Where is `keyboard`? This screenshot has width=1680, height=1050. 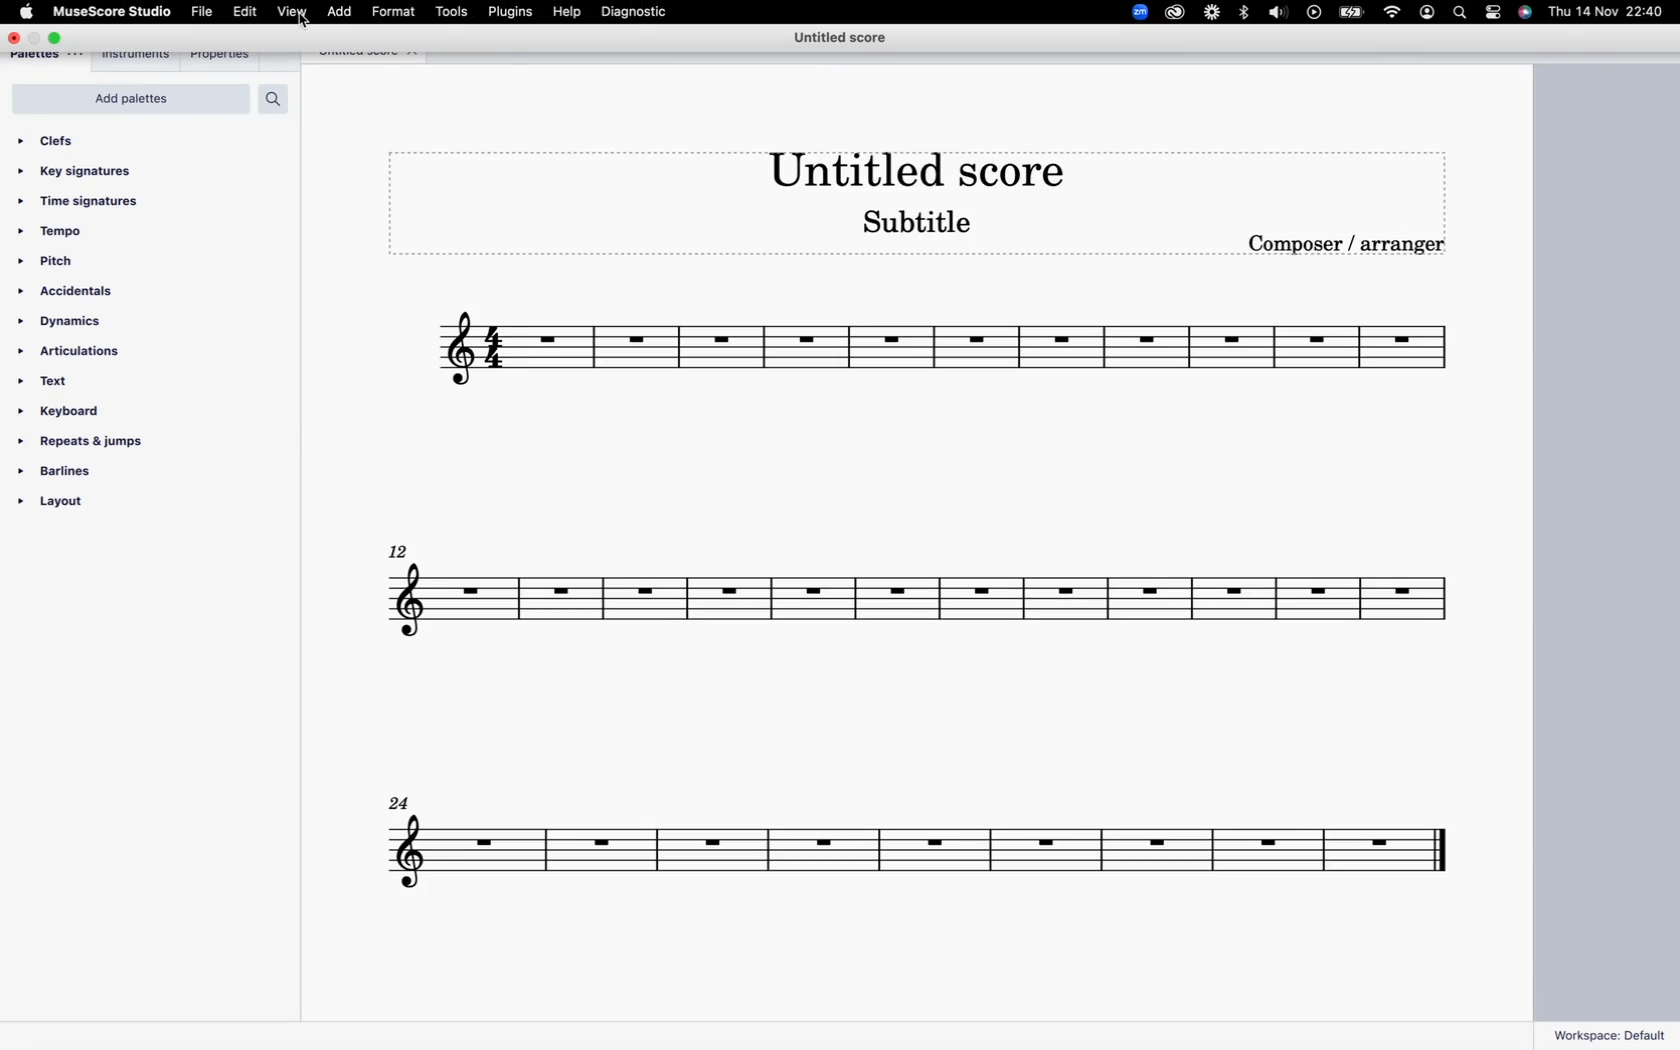
keyboard is located at coordinates (69, 411).